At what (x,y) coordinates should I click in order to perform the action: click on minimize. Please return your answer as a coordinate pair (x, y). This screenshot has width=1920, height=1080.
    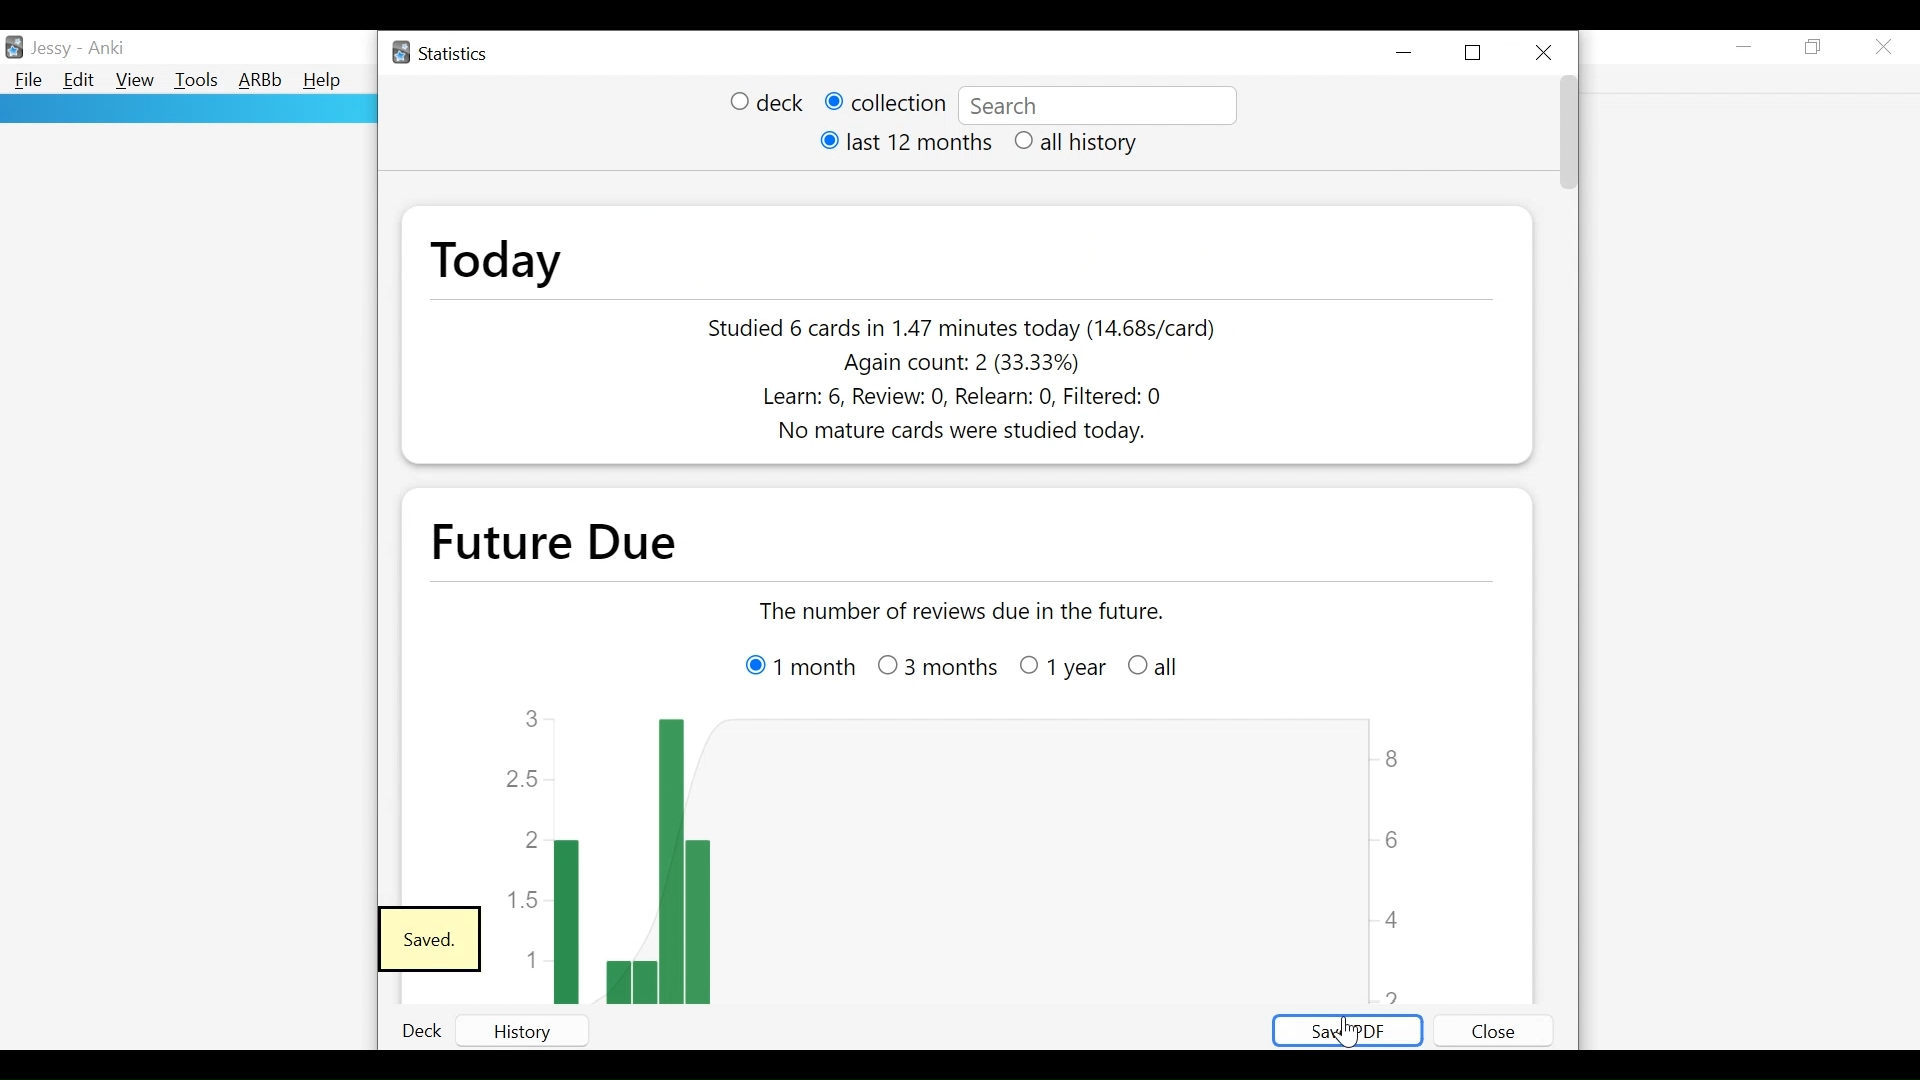
    Looking at the image, I should click on (1745, 46).